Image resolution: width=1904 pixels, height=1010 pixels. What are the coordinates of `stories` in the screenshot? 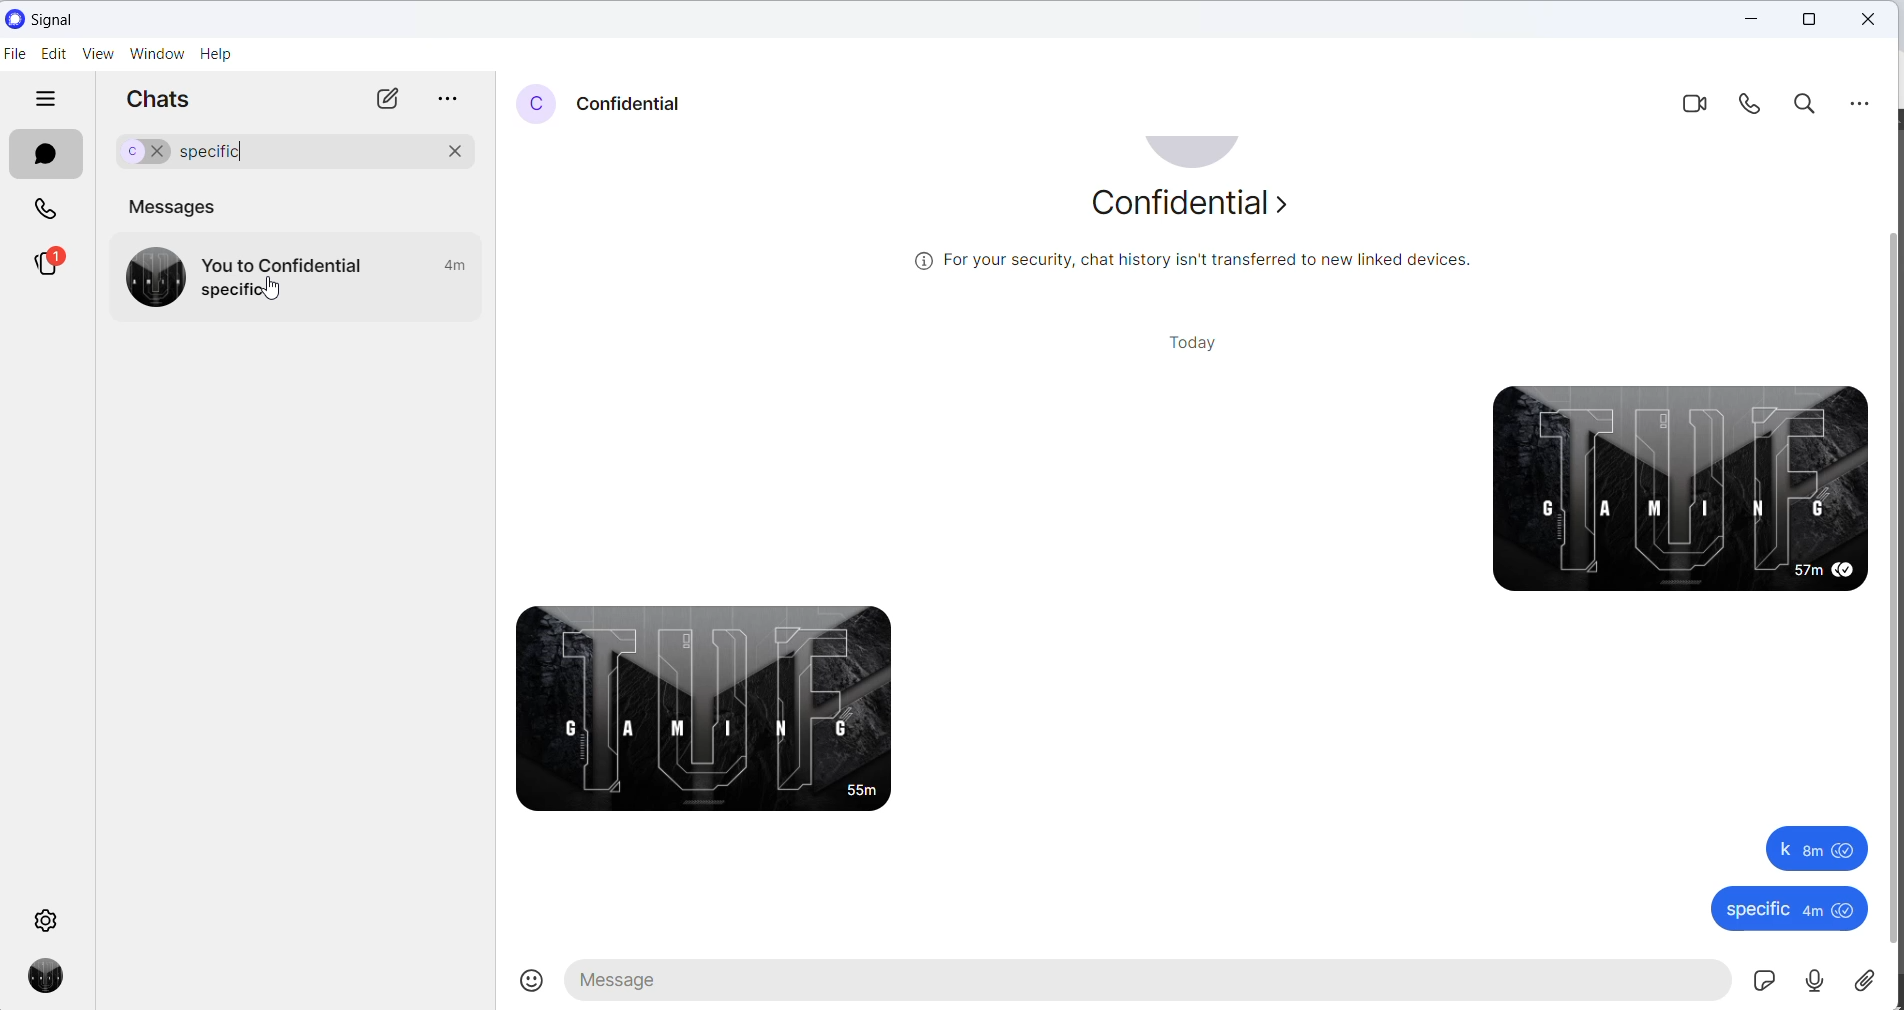 It's located at (49, 264).